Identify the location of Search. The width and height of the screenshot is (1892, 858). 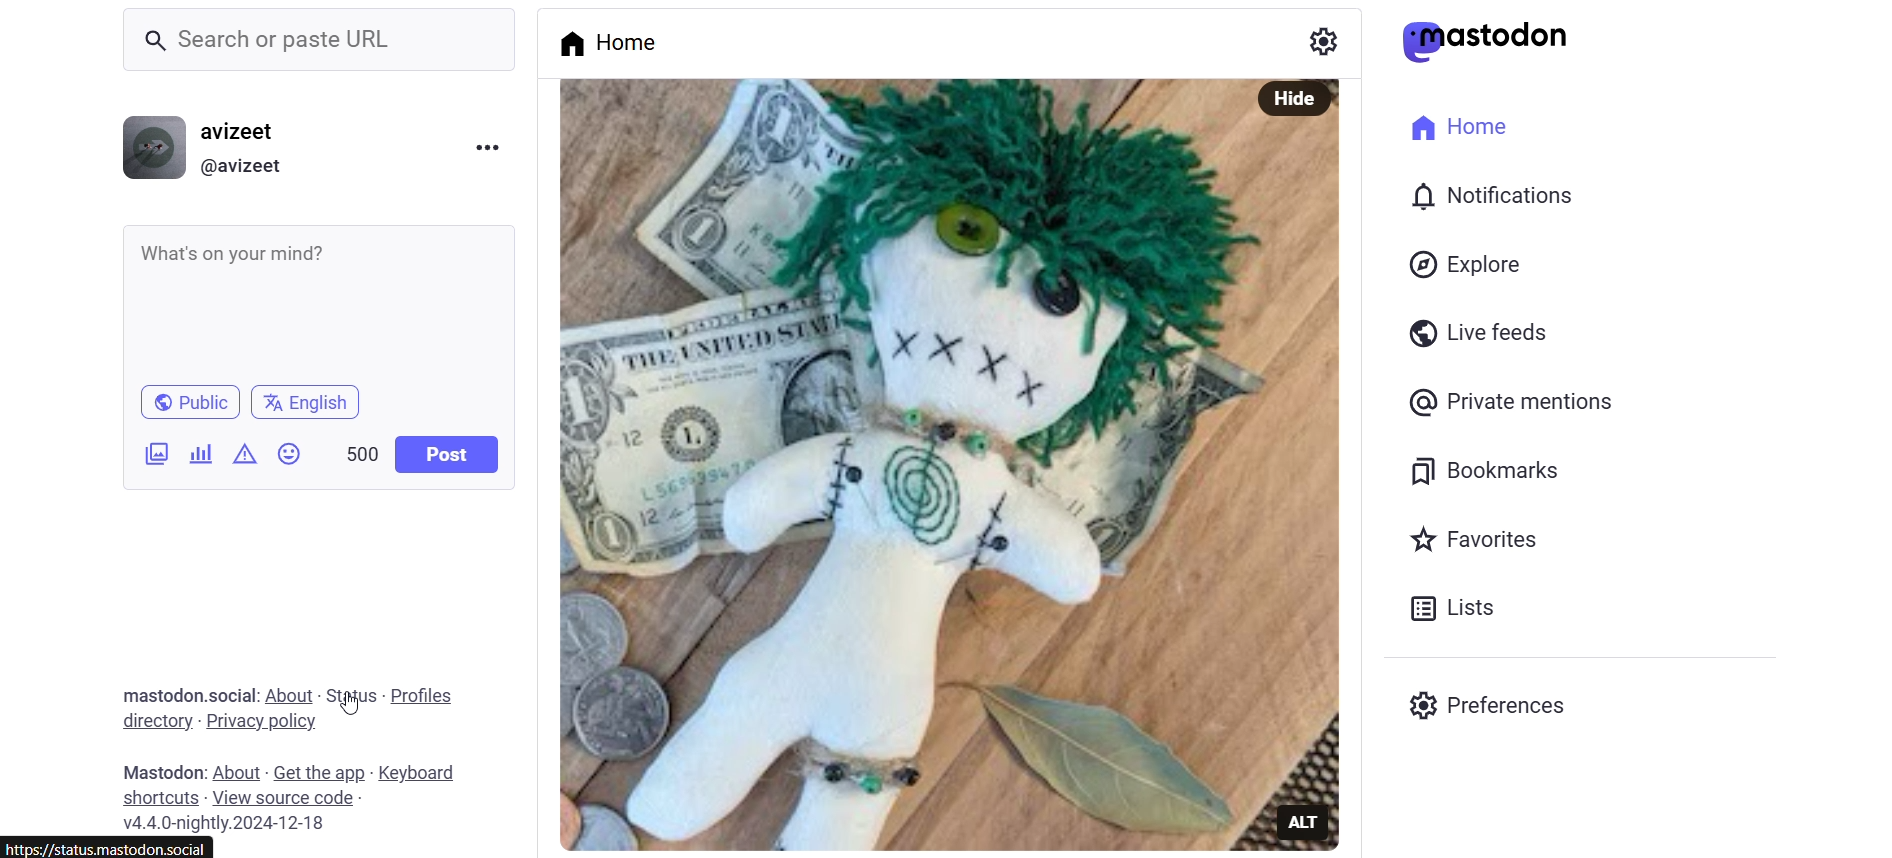
(324, 39).